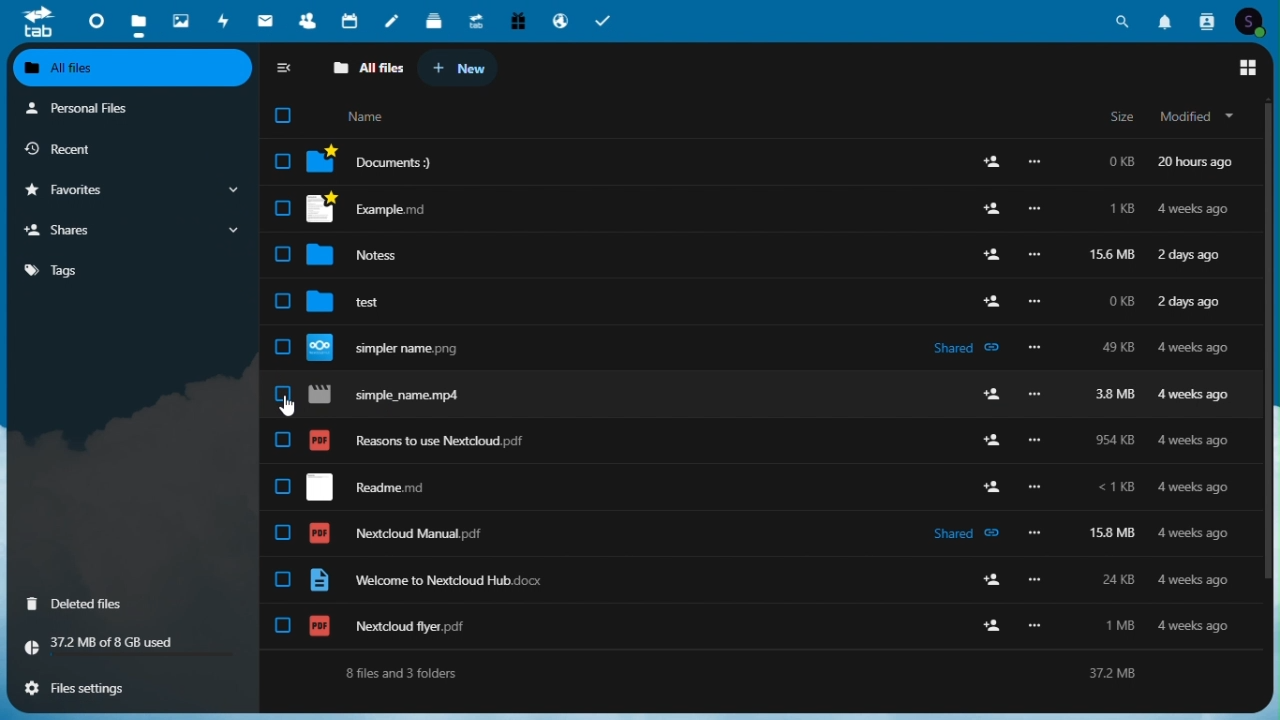 This screenshot has height=720, width=1280. Describe the element at coordinates (287, 69) in the screenshot. I see `Collapse sidebar` at that location.